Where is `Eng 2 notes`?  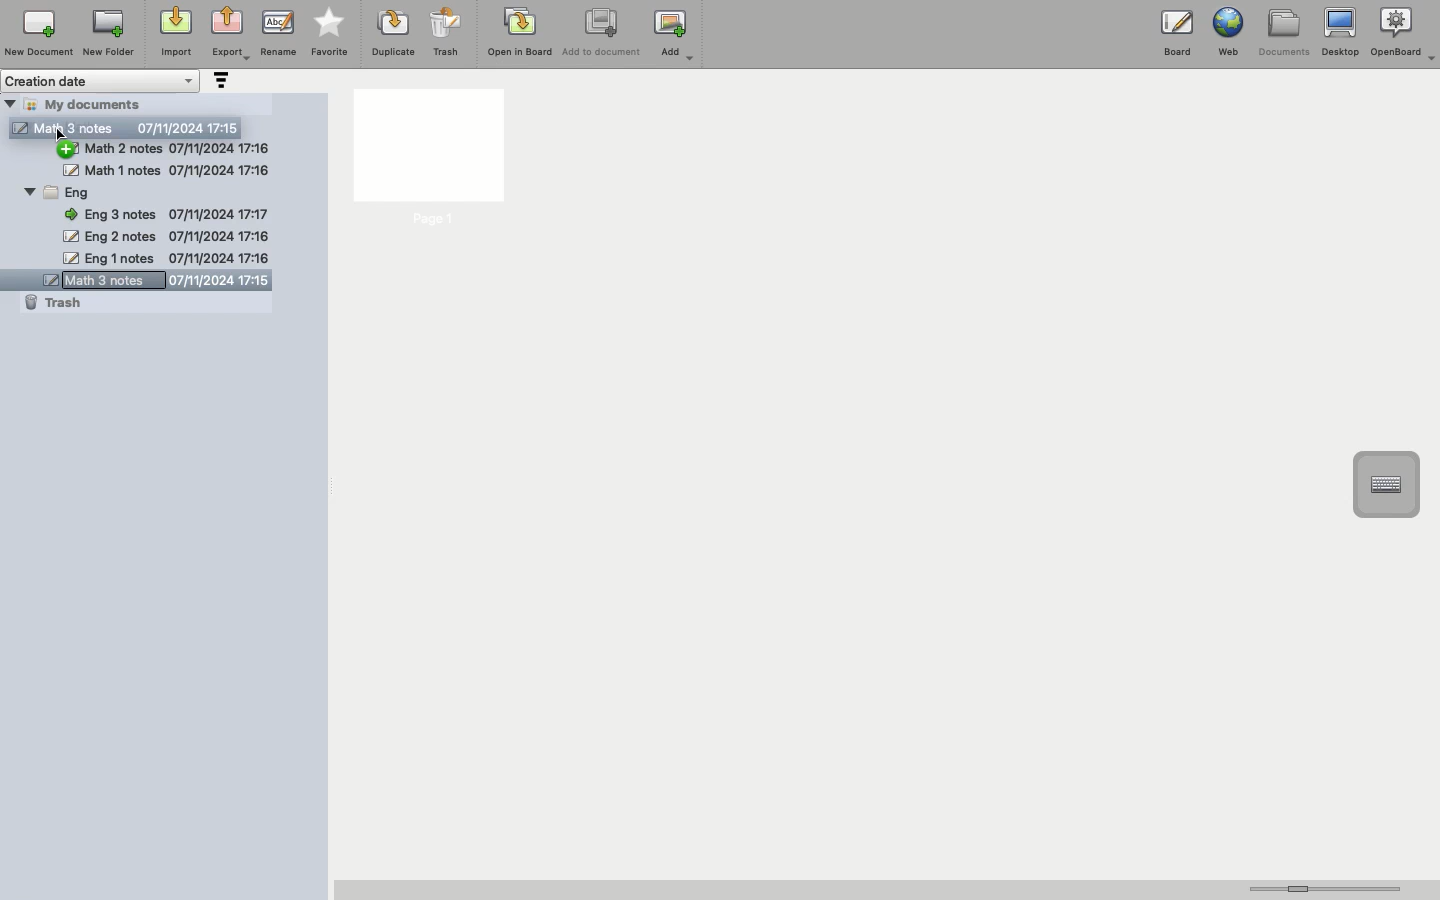 Eng 2 notes is located at coordinates (165, 238).